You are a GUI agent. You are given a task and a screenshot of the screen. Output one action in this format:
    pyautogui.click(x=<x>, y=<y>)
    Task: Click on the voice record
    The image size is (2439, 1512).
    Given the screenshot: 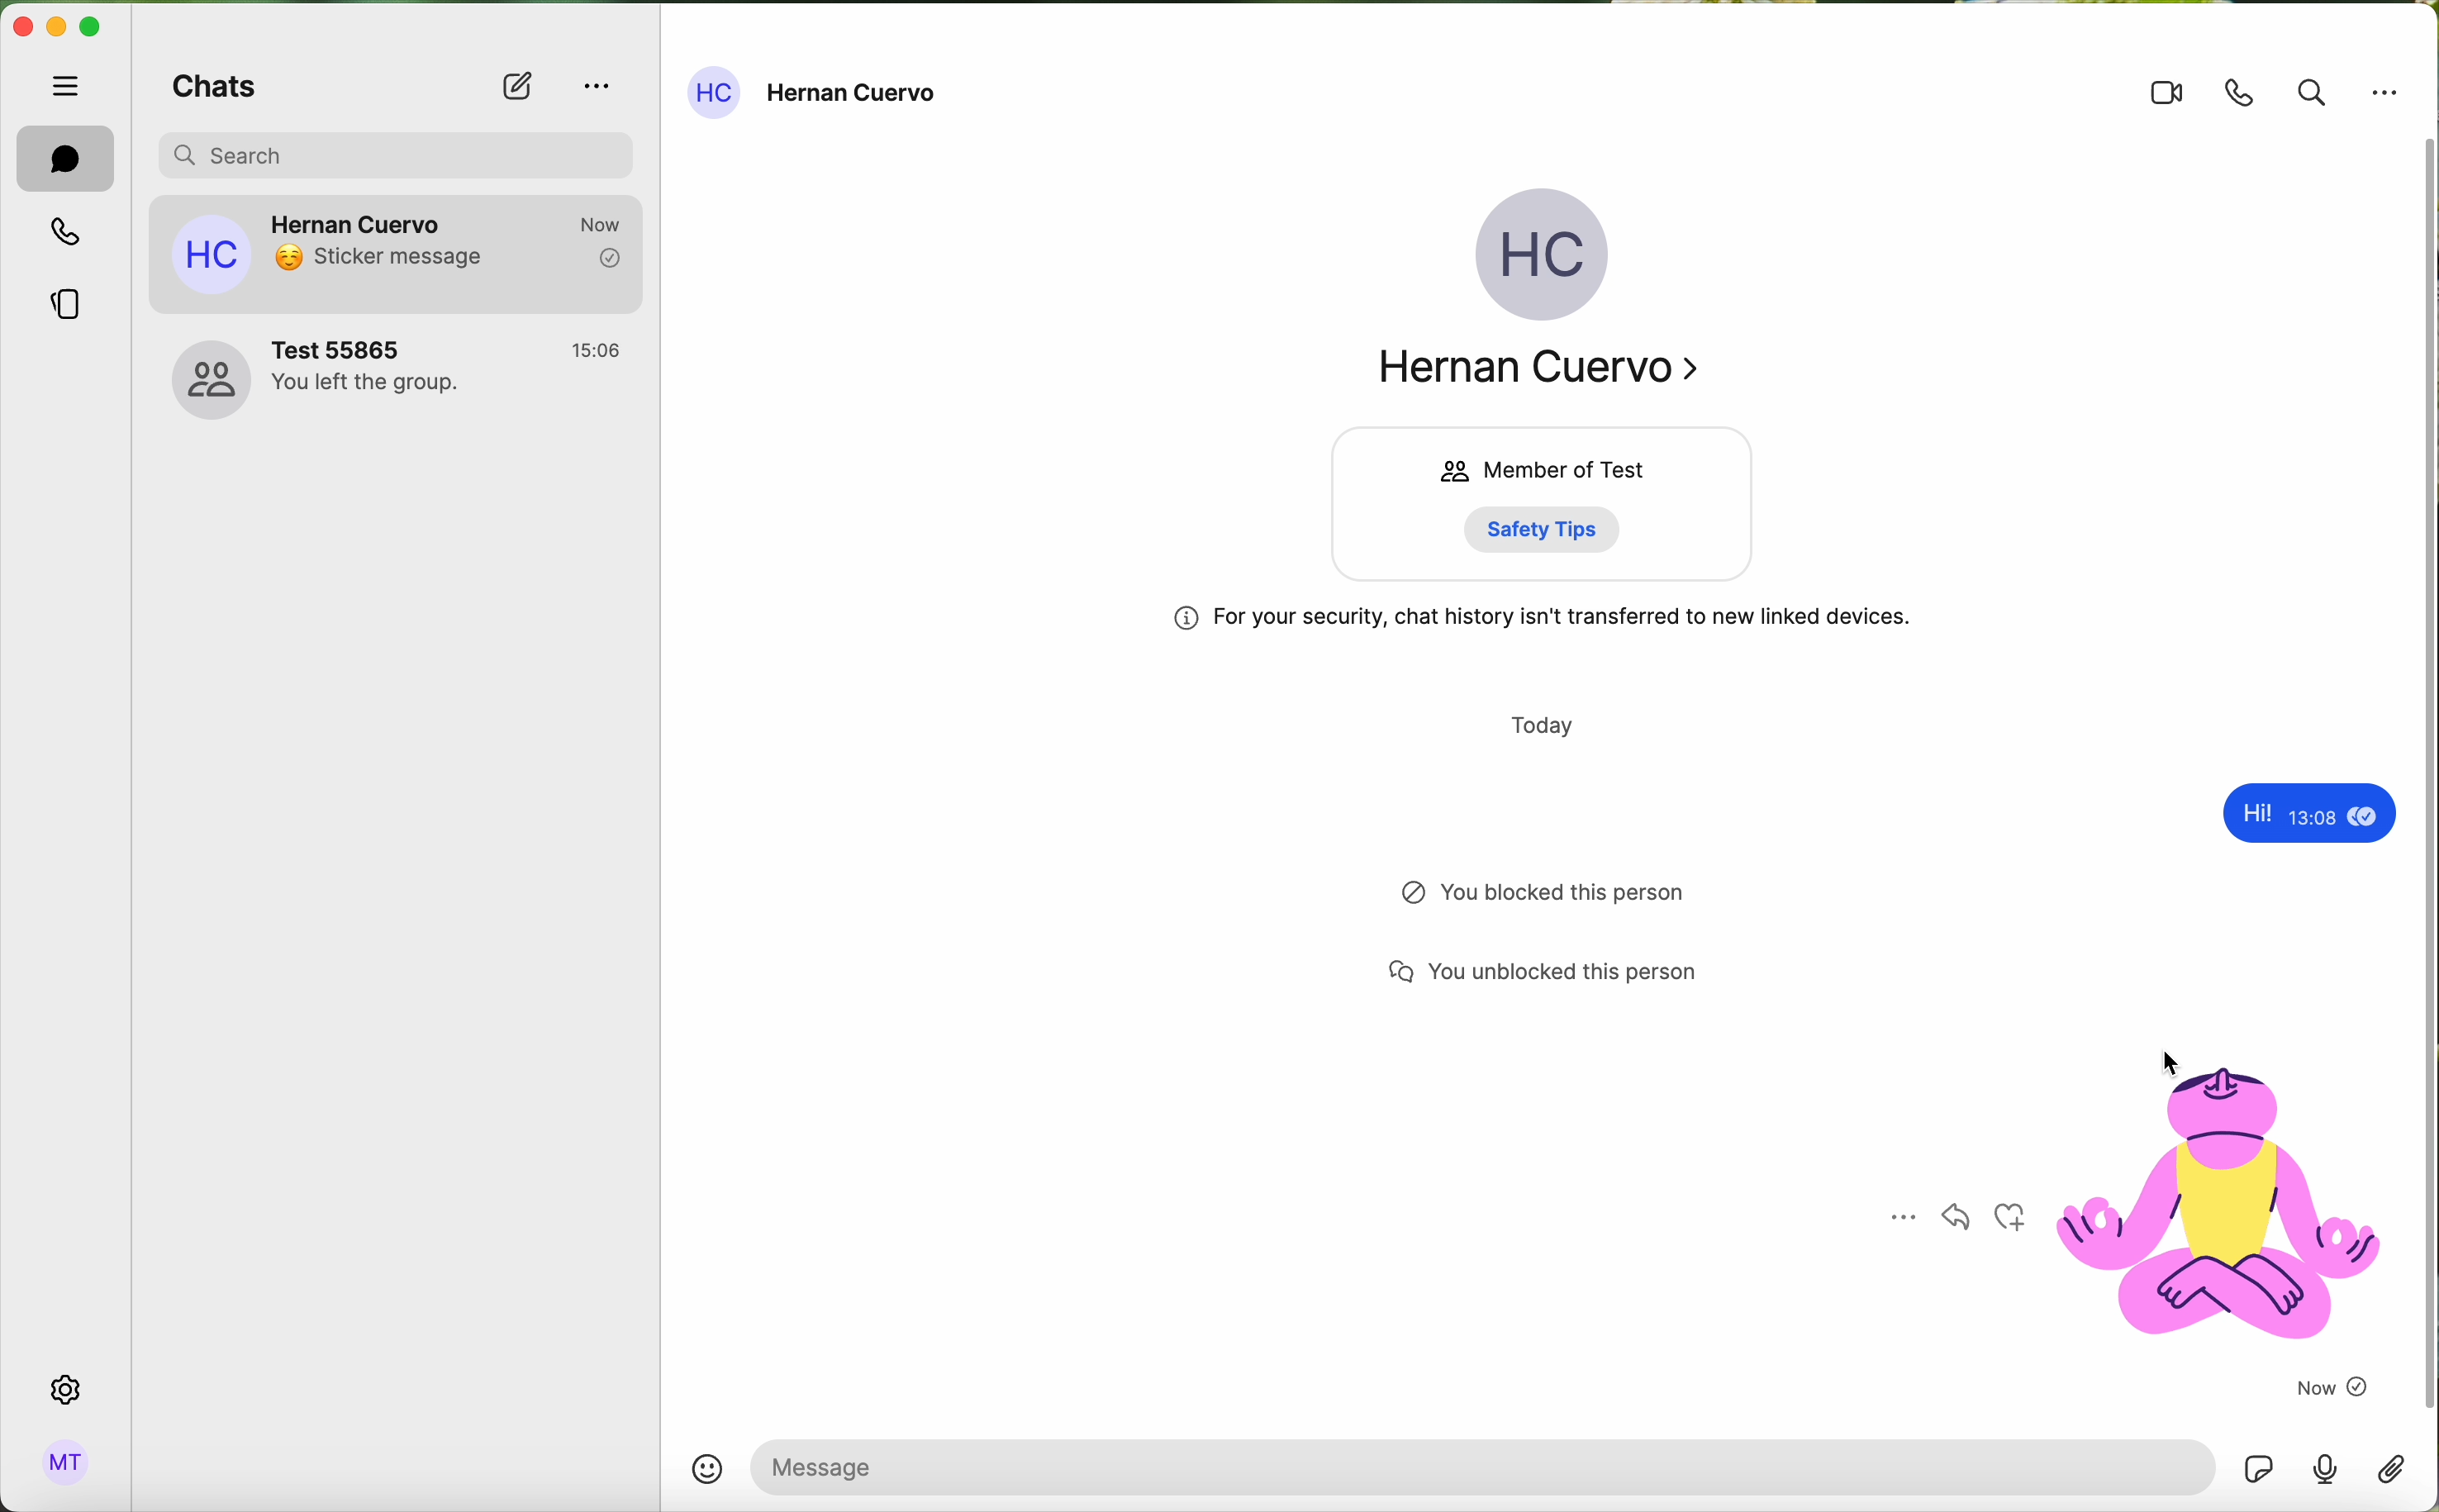 What is the action you would take?
    pyautogui.click(x=2326, y=1476)
    